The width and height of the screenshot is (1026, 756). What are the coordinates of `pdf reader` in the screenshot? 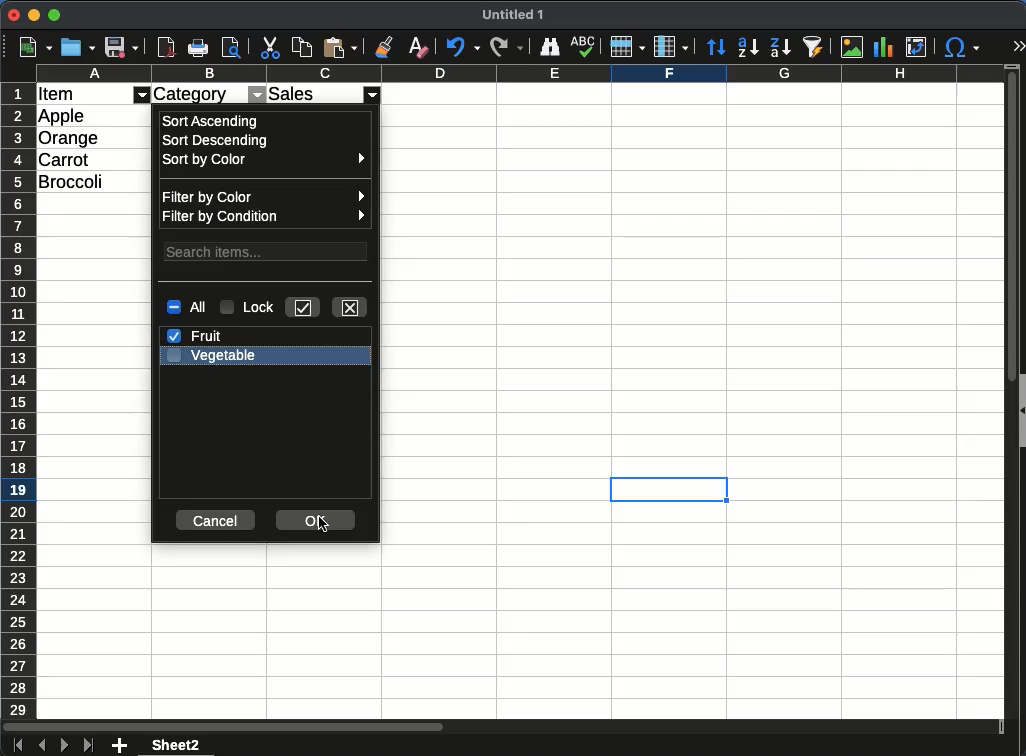 It's located at (166, 48).